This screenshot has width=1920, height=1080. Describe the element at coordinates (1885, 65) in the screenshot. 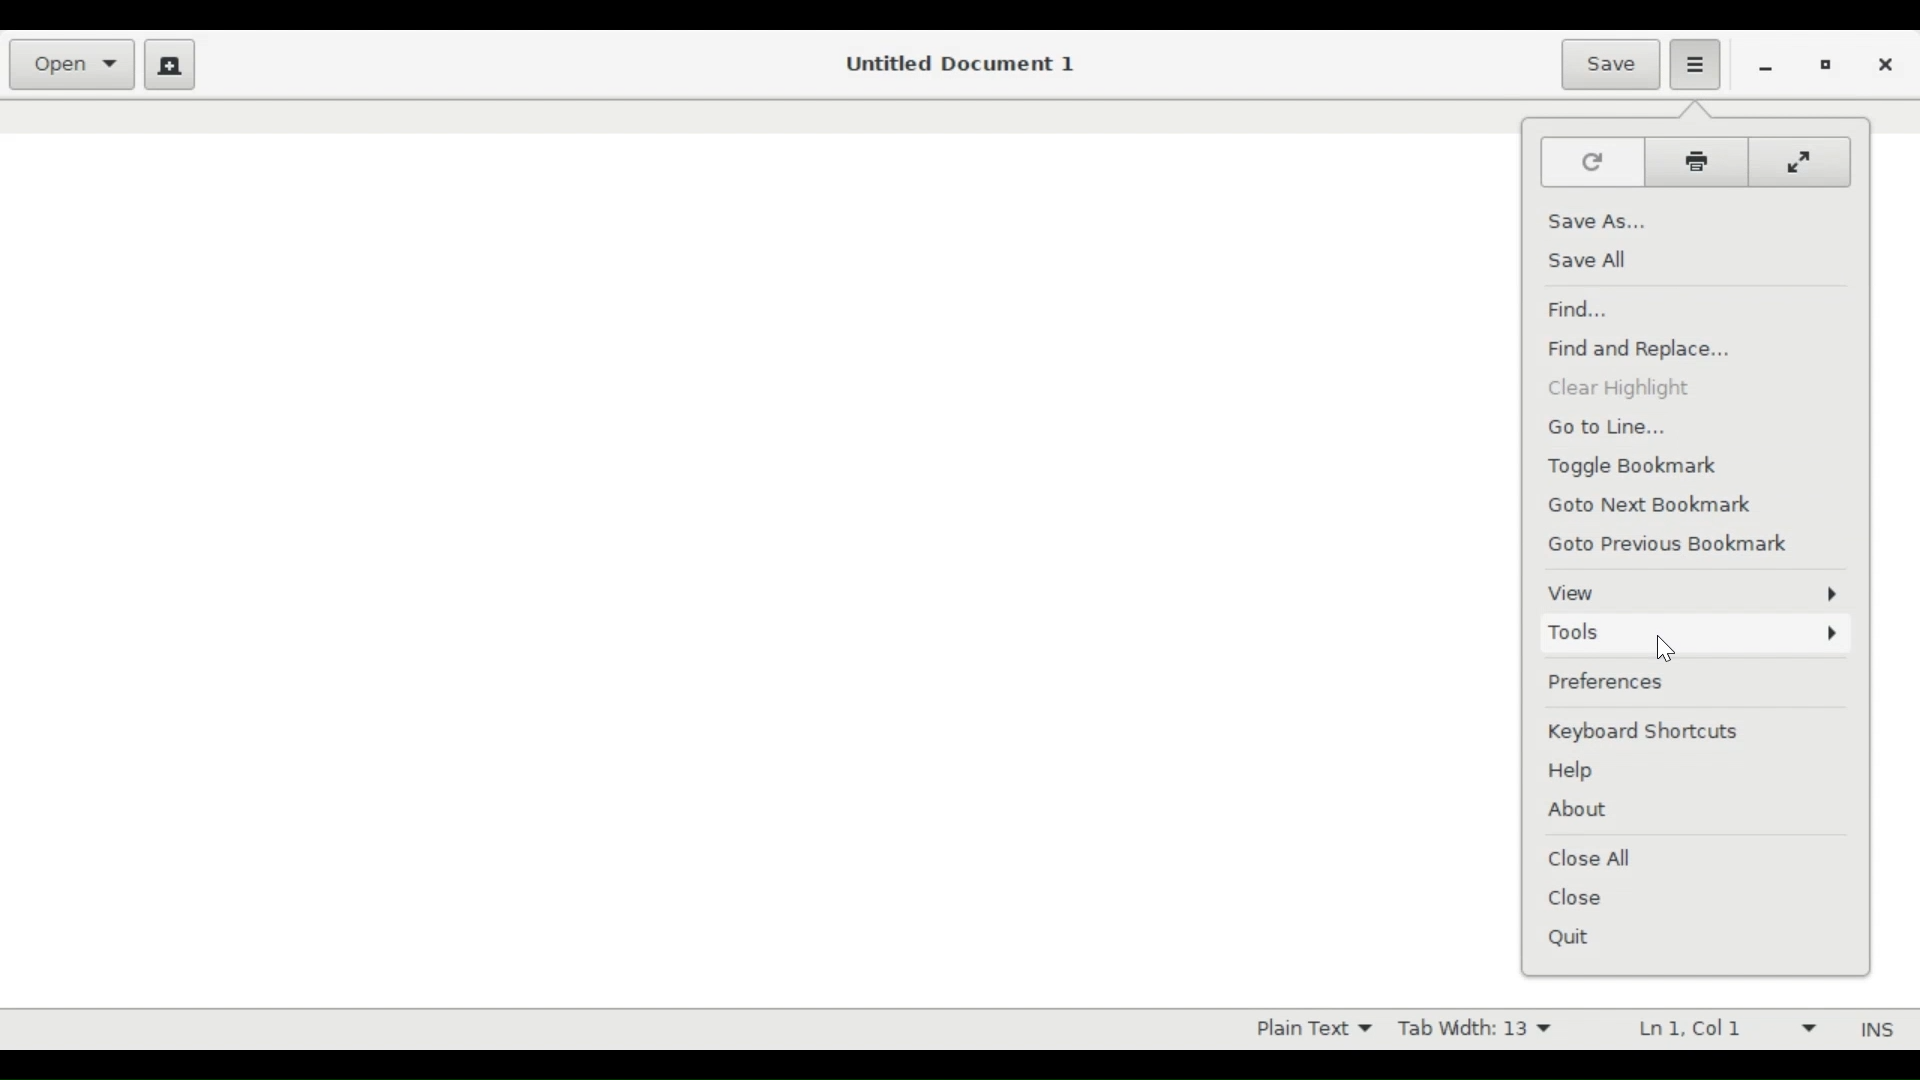

I see `close` at that location.